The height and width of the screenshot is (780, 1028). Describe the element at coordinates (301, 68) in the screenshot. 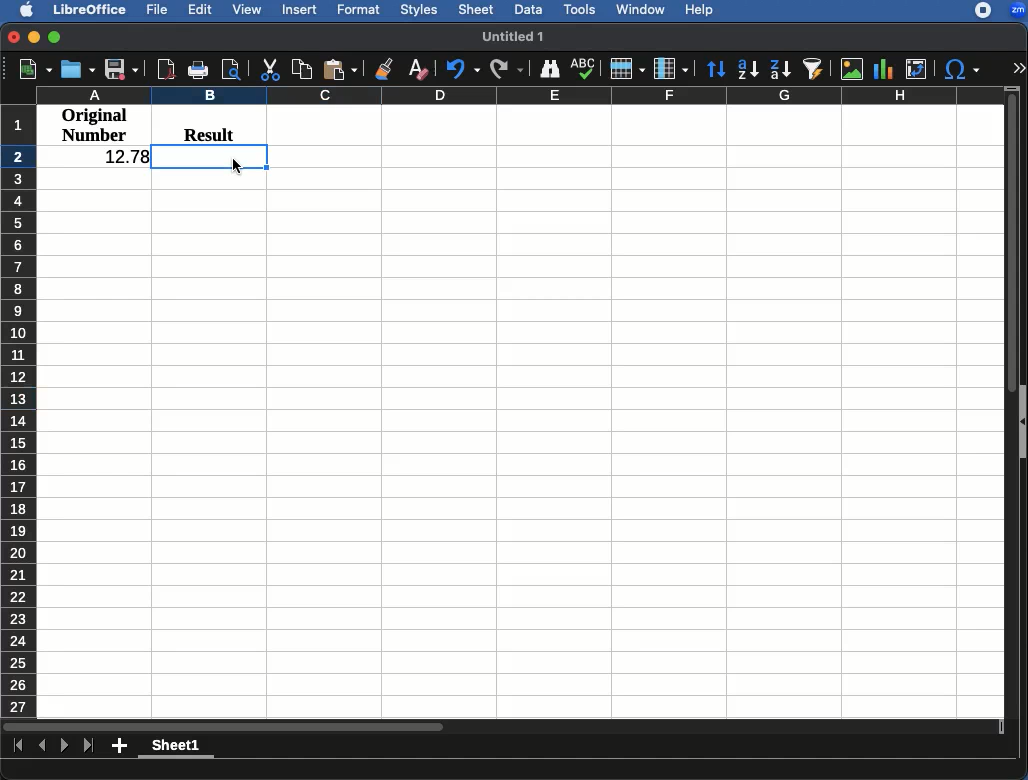

I see `Copy` at that location.